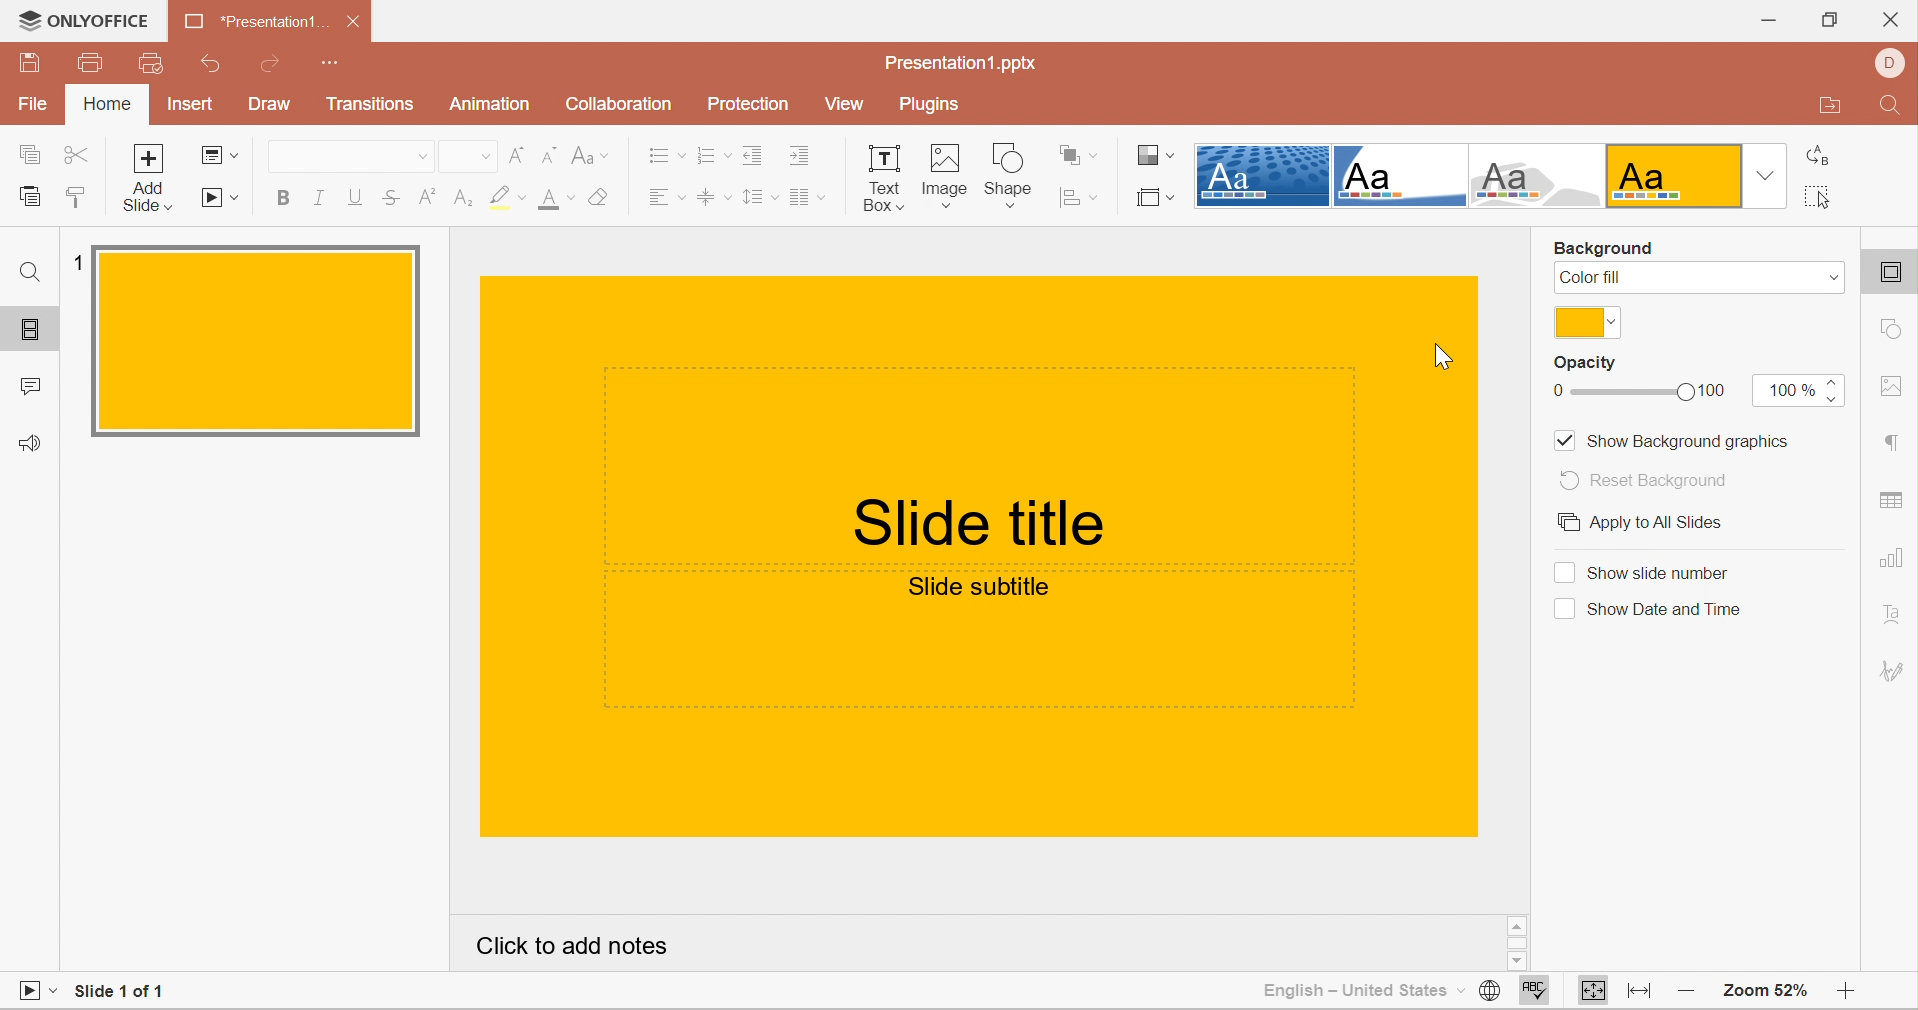 The width and height of the screenshot is (1918, 1010). Describe the element at coordinates (148, 63) in the screenshot. I see `Quick print` at that location.